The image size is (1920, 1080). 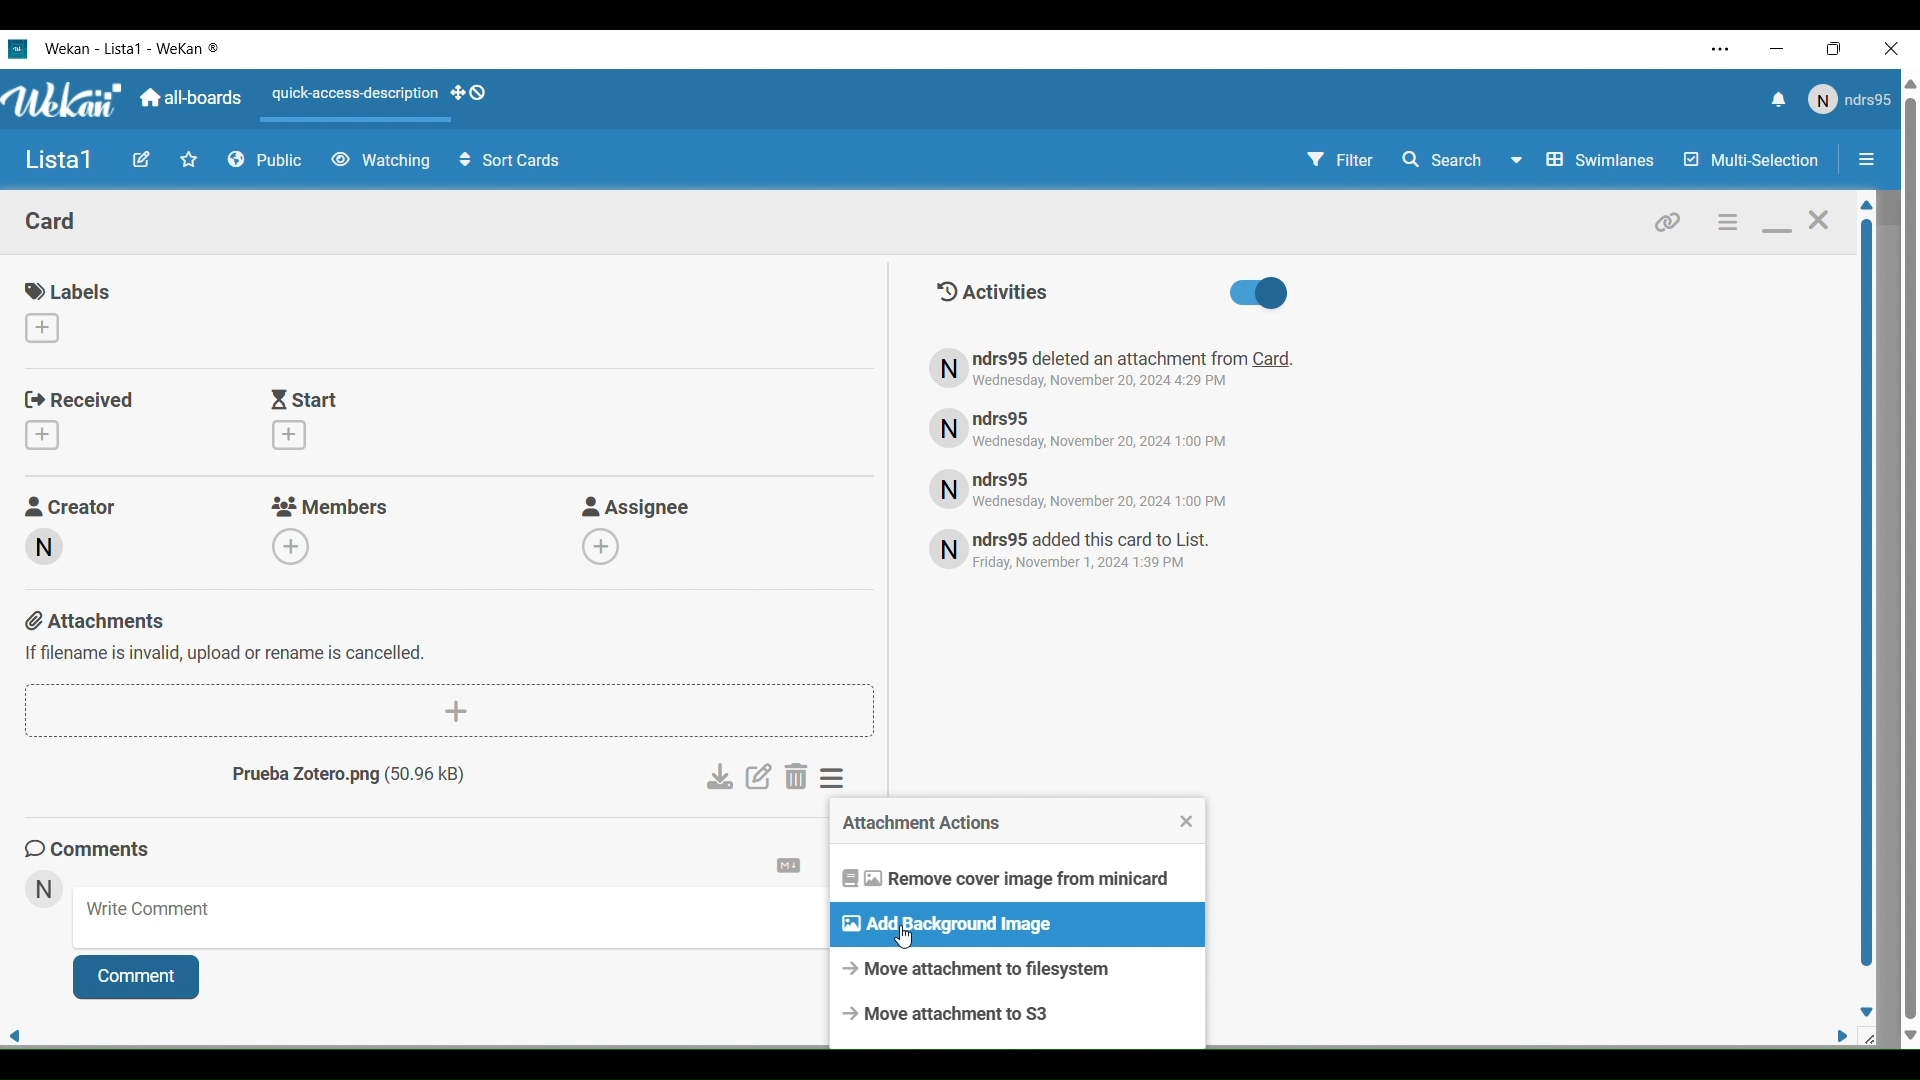 I want to click on Edit, so click(x=759, y=776).